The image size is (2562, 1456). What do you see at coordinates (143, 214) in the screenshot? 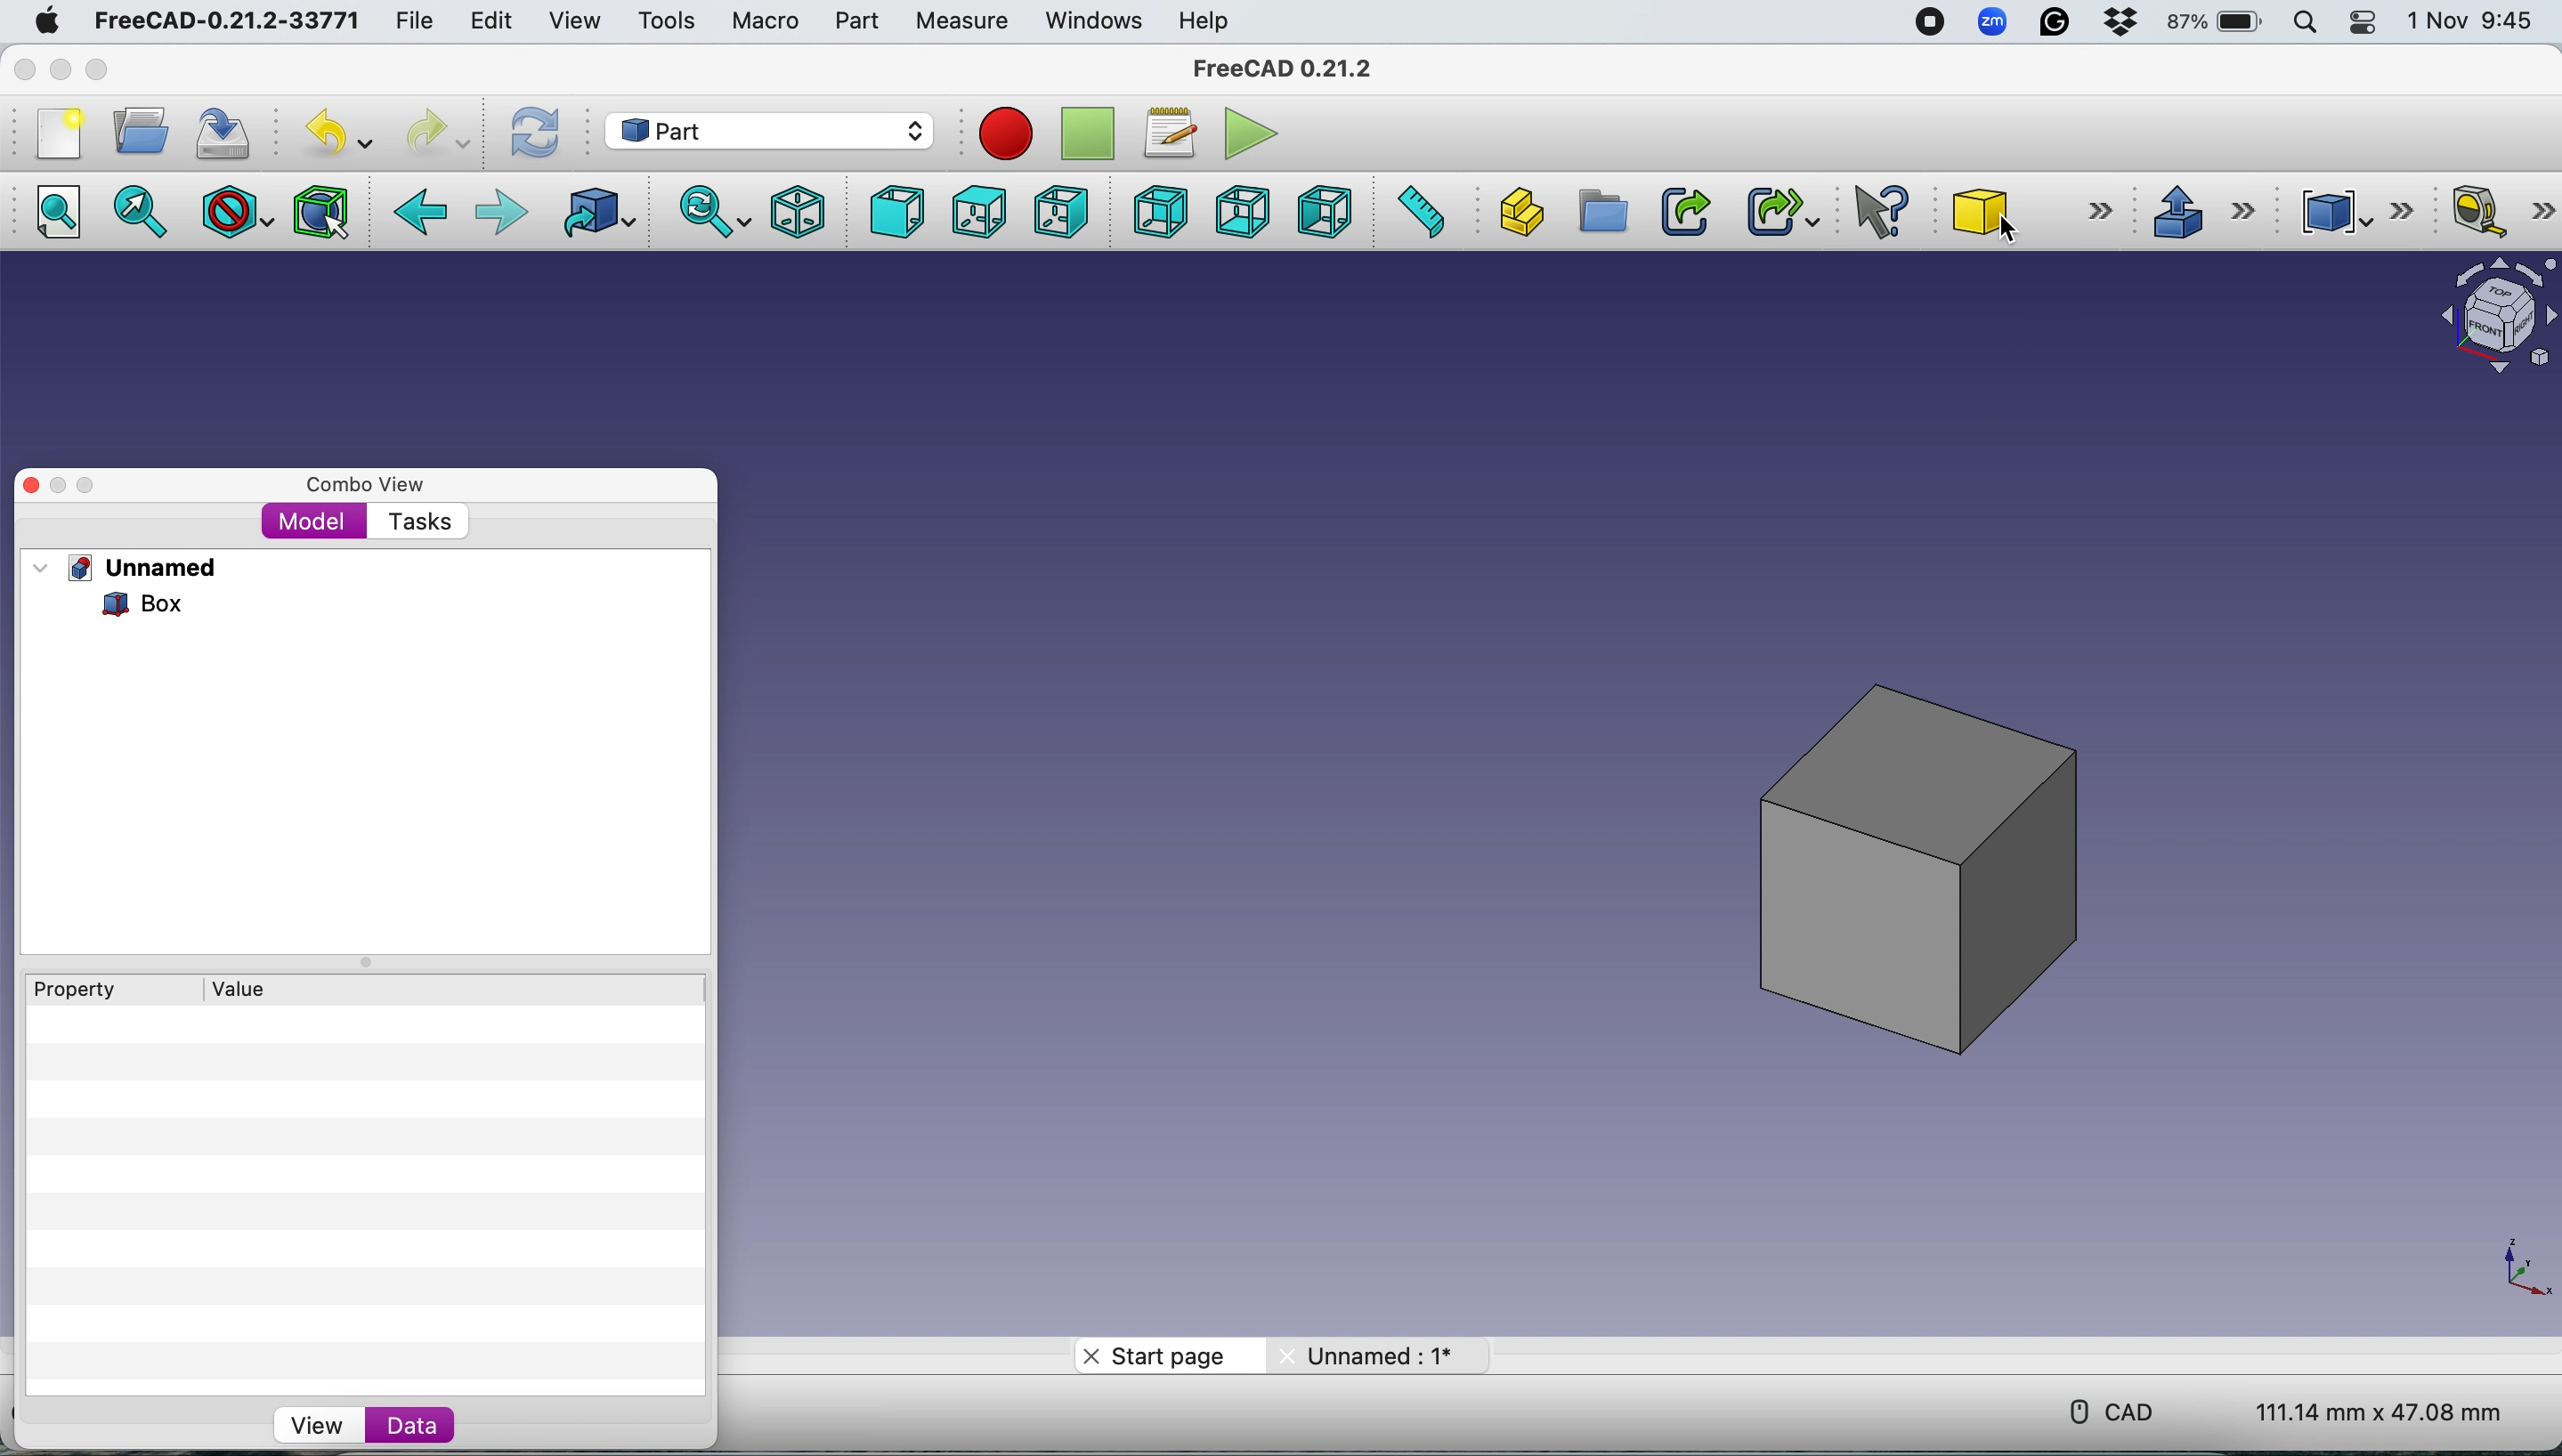
I see `Fit selection` at bounding box center [143, 214].